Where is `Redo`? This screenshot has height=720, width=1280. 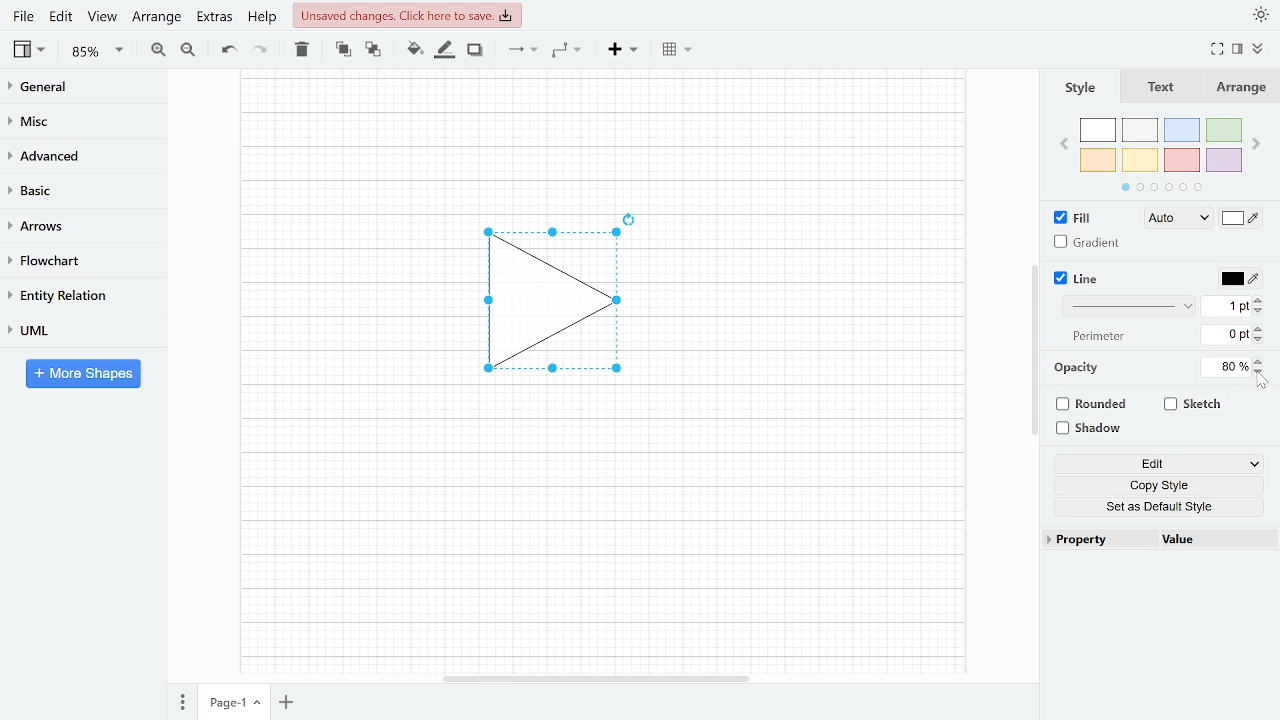 Redo is located at coordinates (258, 48).